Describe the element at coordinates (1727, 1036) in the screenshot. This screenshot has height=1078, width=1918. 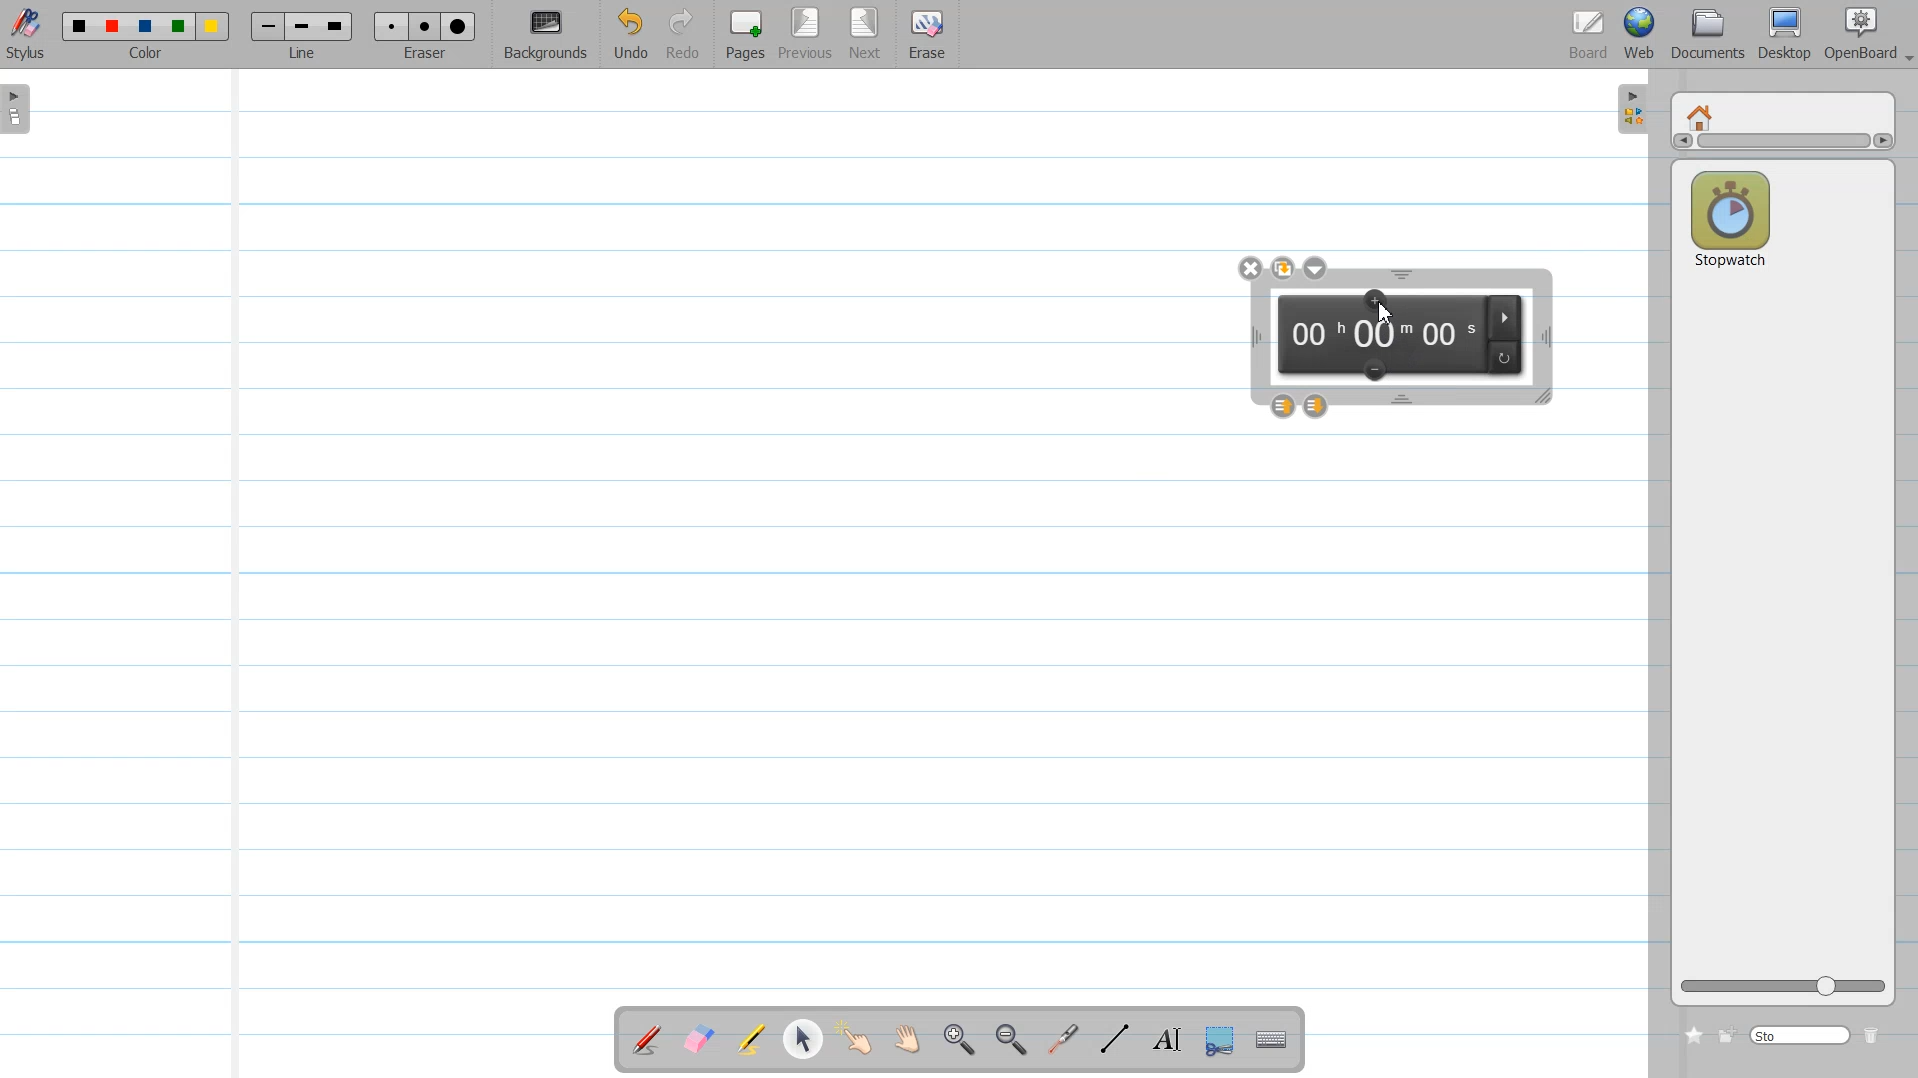
I see `Create new folder` at that location.